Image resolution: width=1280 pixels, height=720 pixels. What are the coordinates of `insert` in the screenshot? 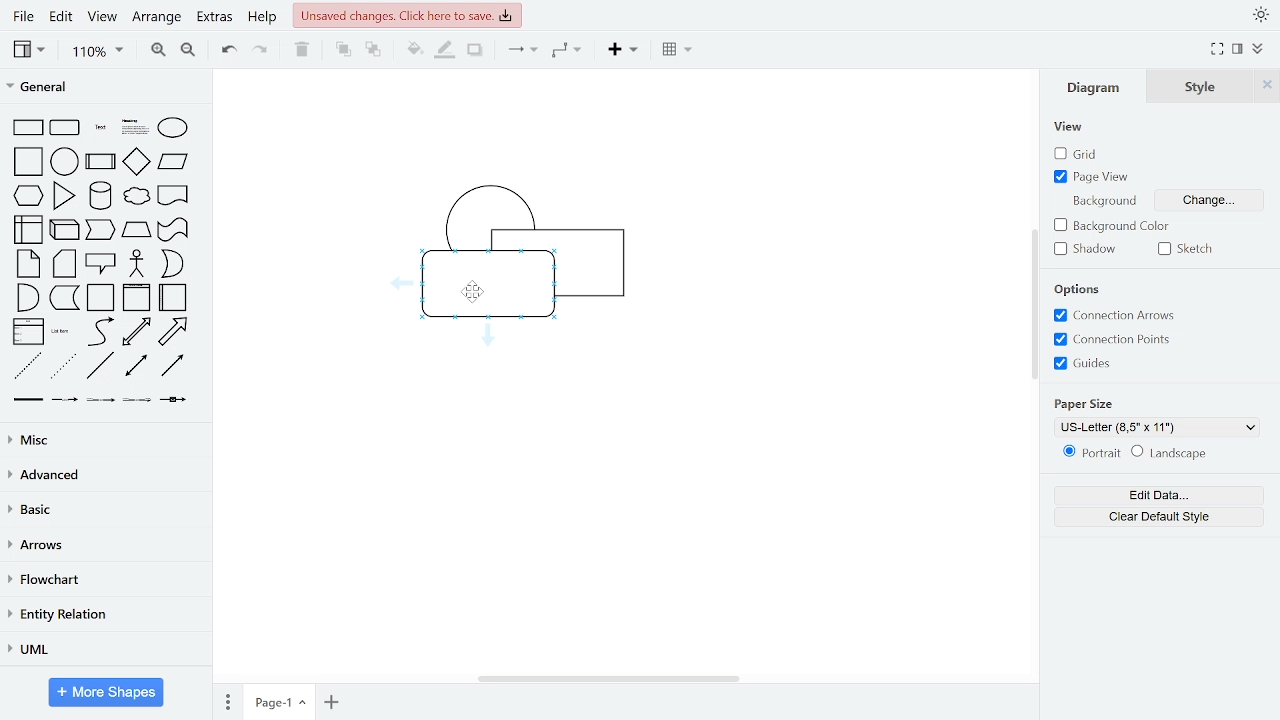 It's located at (621, 51).